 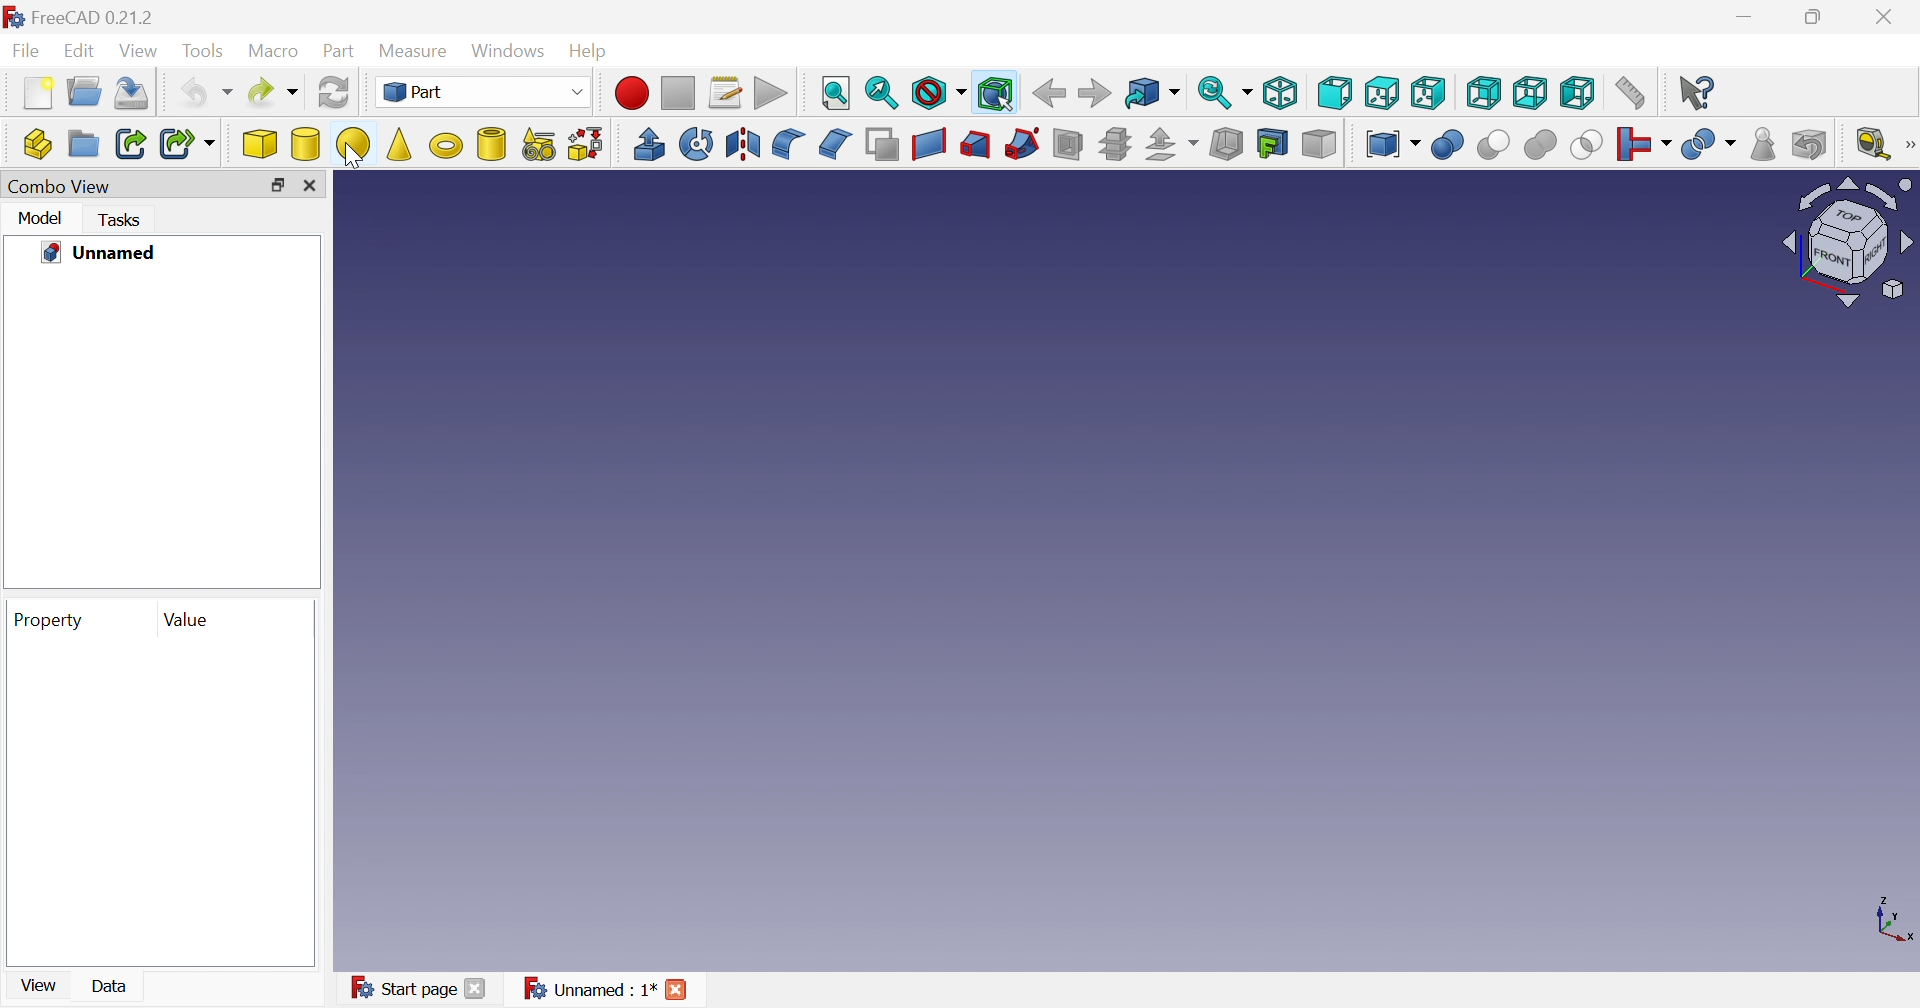 What do you see at coordinates (996, 96) in the screenshot?
I see `Bounding box` at bounding box center [996, 96].